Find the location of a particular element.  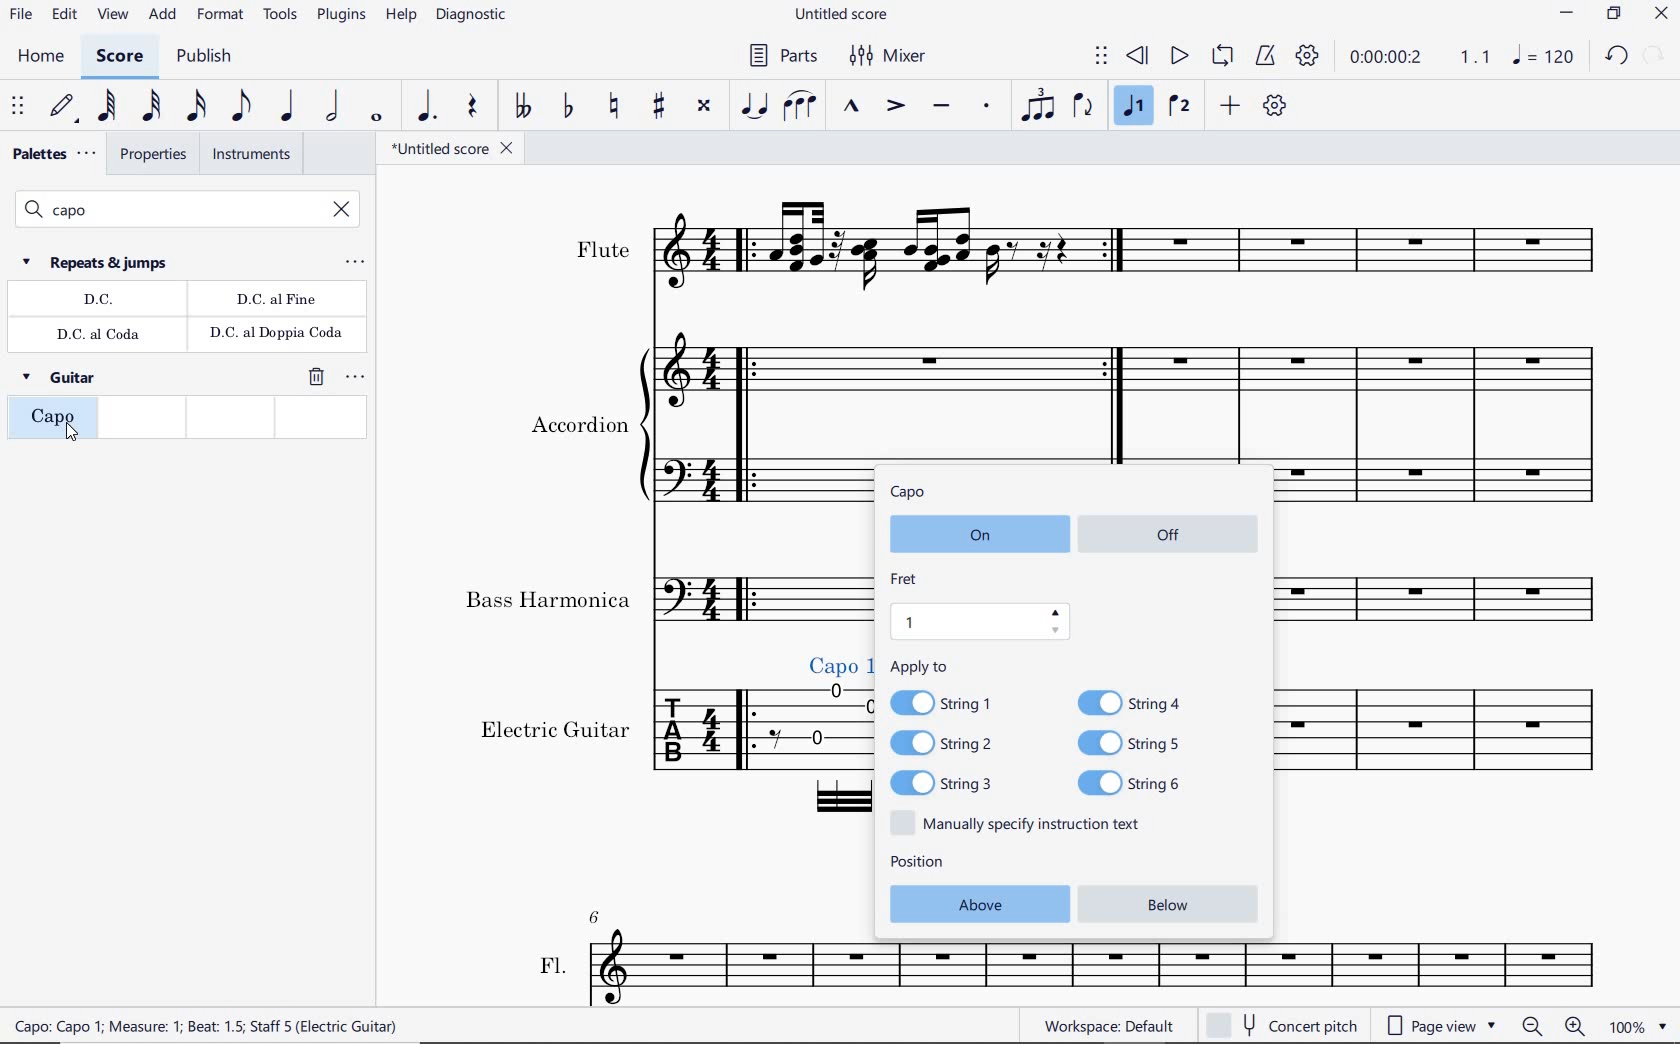

palette properties is located at coordinates (354, 263).